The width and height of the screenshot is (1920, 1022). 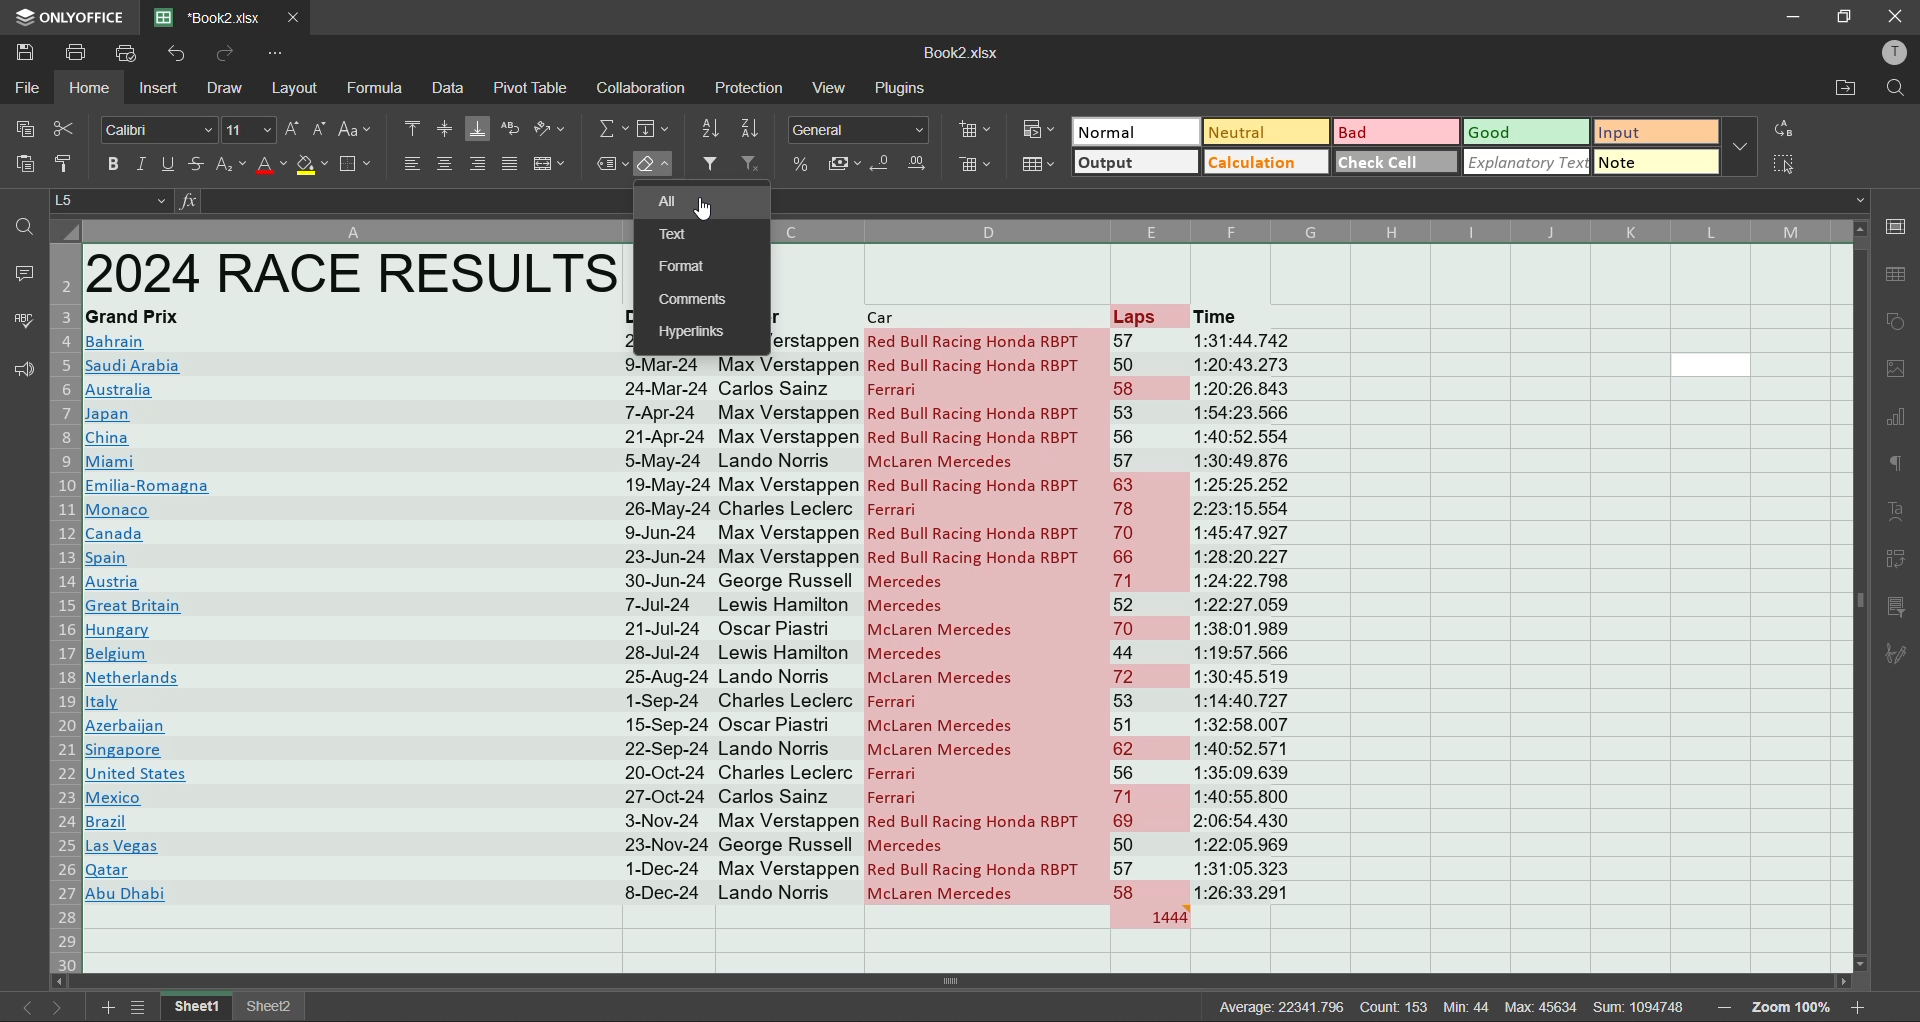 I want to click on Data, so click(x=961, y=634).